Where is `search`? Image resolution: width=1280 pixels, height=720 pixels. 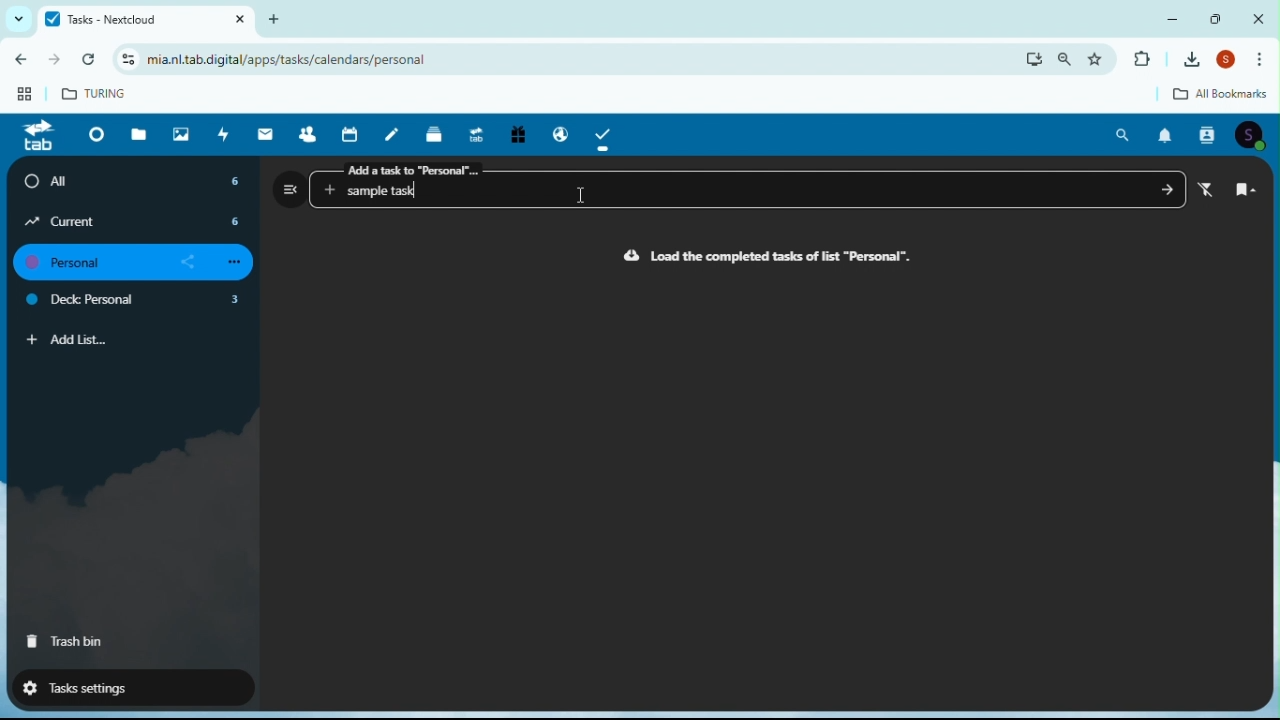
search is located at coordinates (1066, 59).